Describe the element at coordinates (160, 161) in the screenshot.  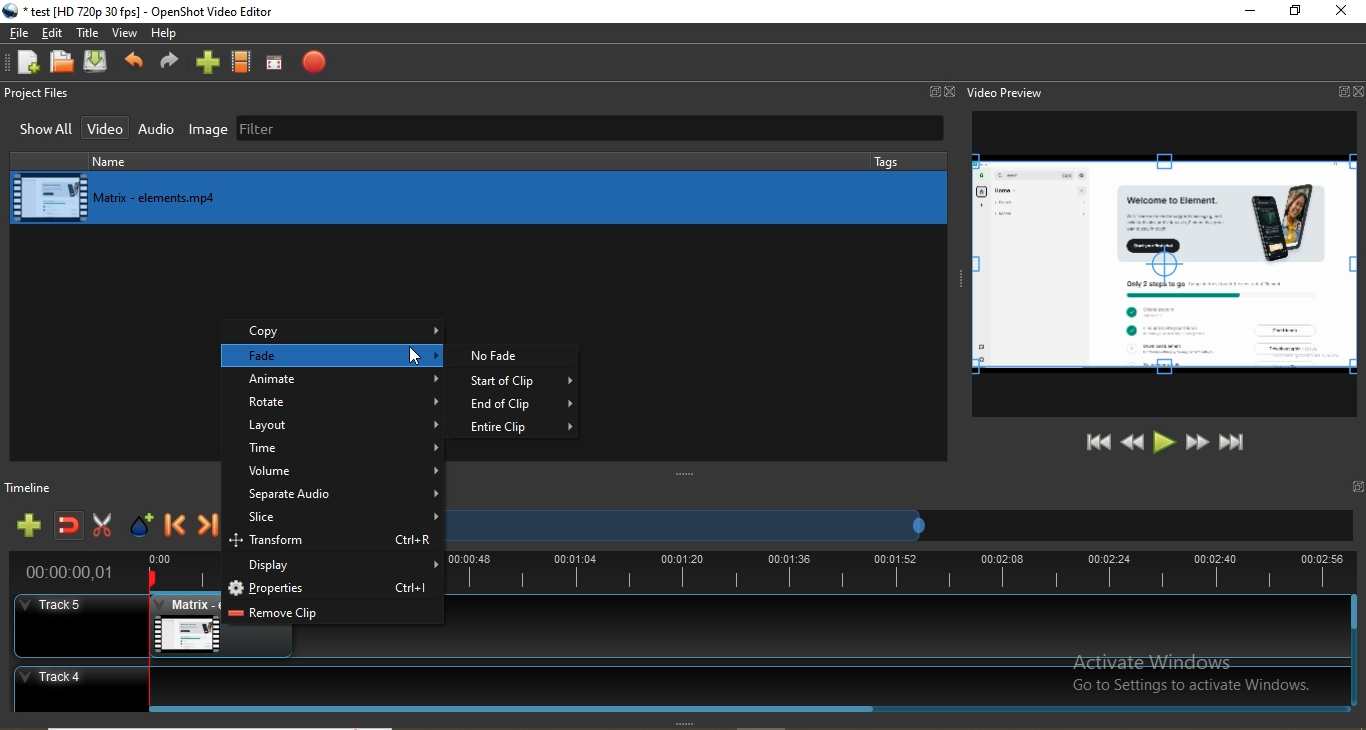
I see `name` at that location.